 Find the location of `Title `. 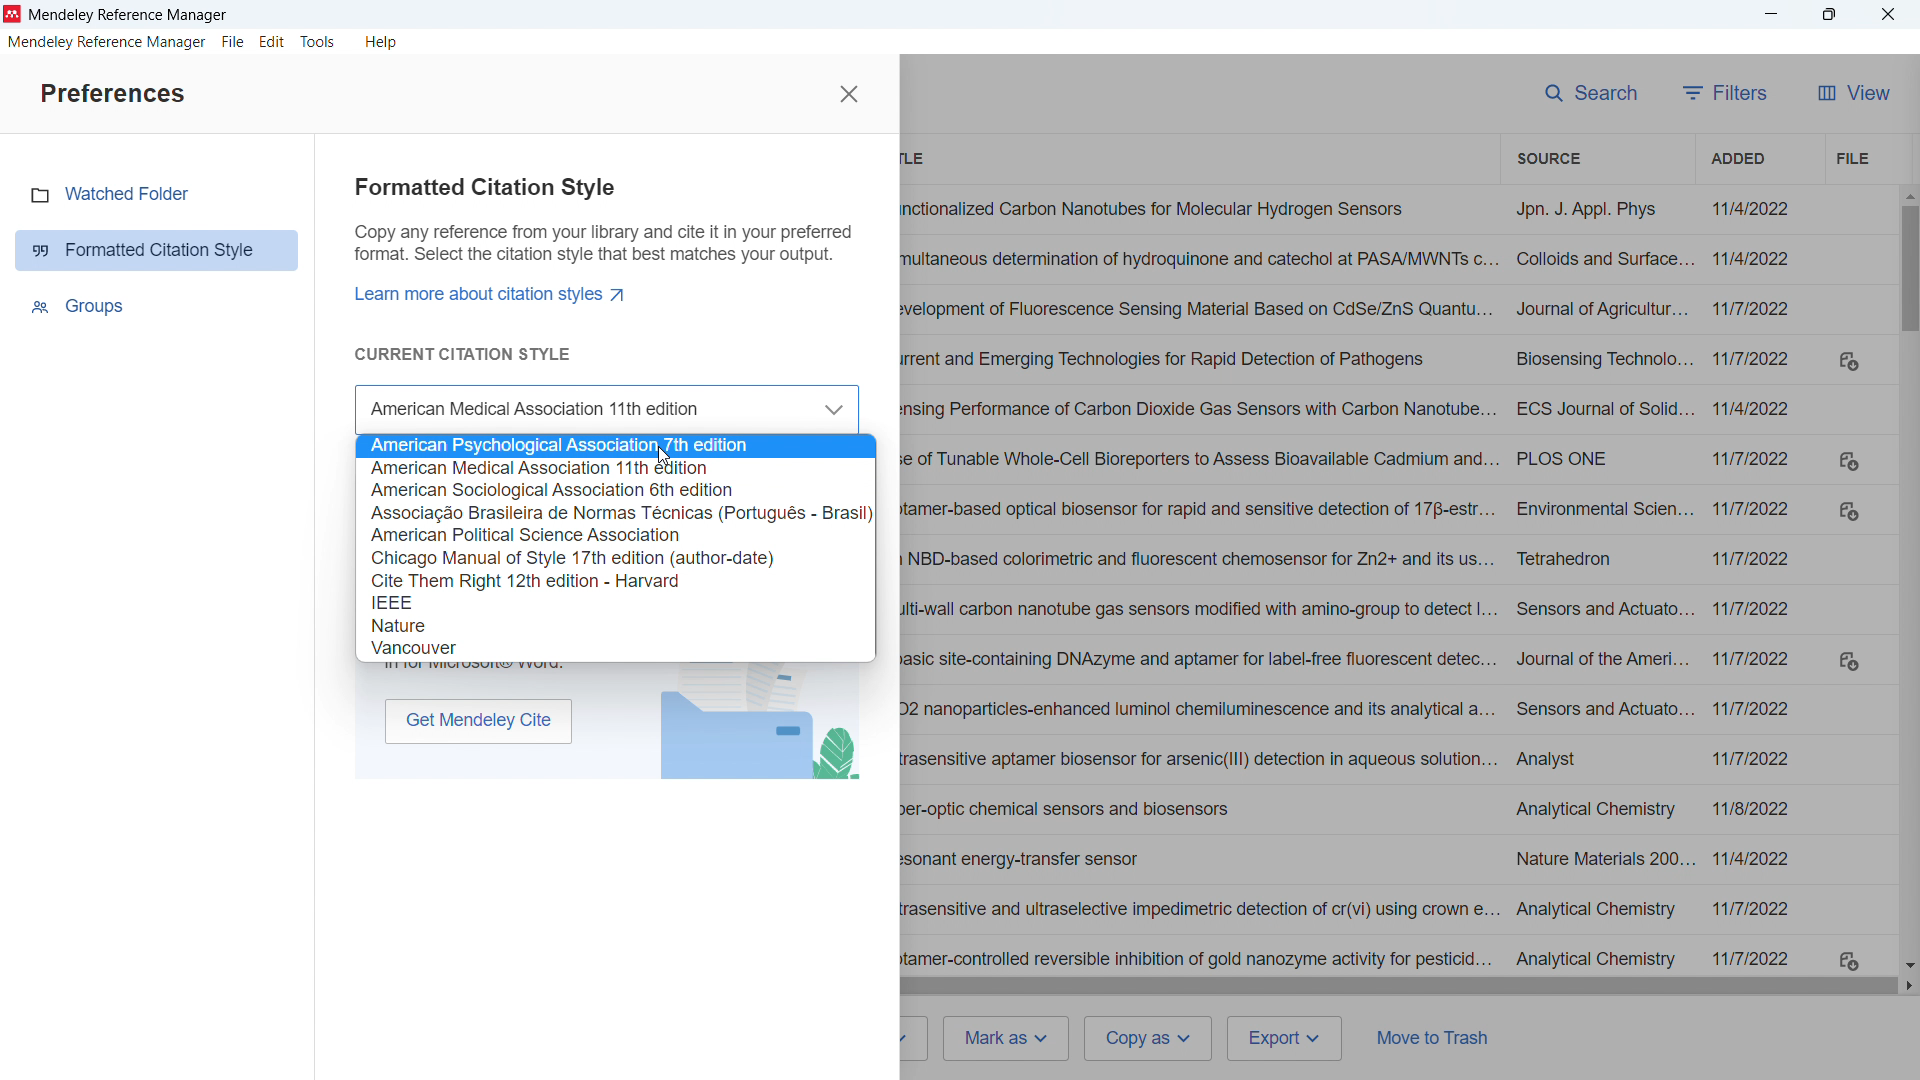

Title  is located at coordinates (130, 15).